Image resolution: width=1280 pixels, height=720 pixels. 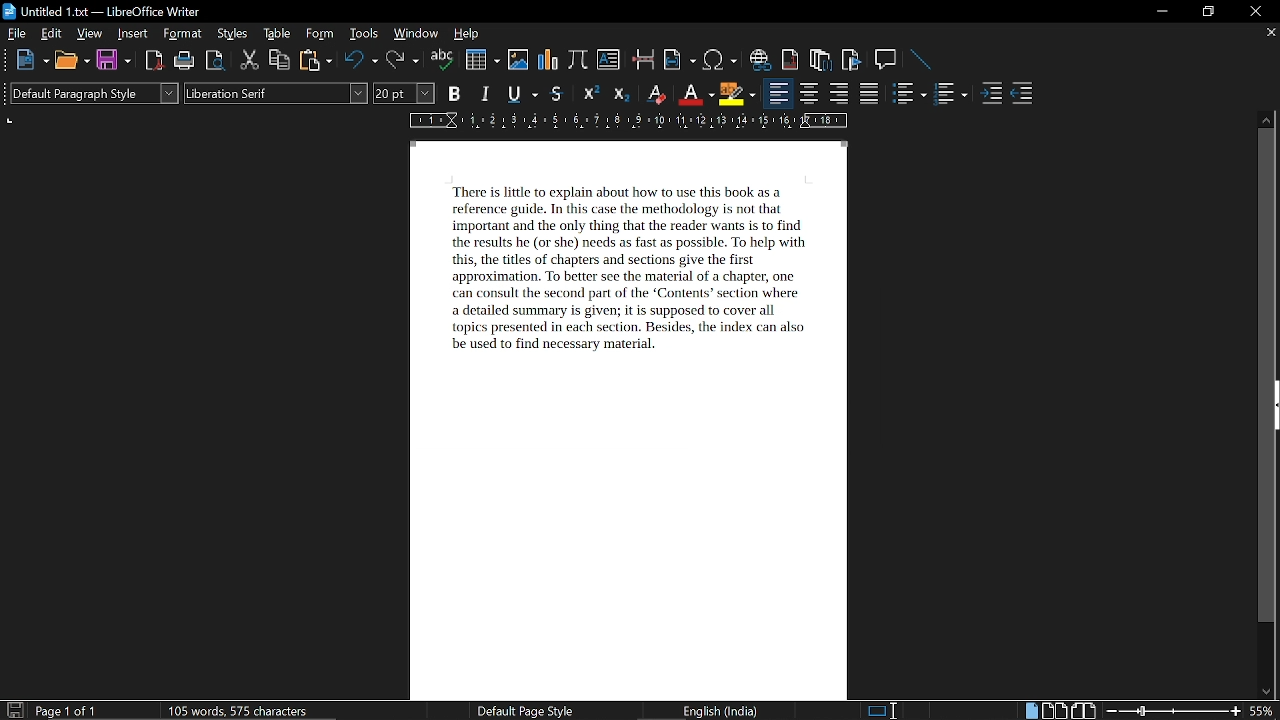 What do you see at coordinates (518, 60) in the screenshot?
I see `insert image` at bounding box center [518, 60].